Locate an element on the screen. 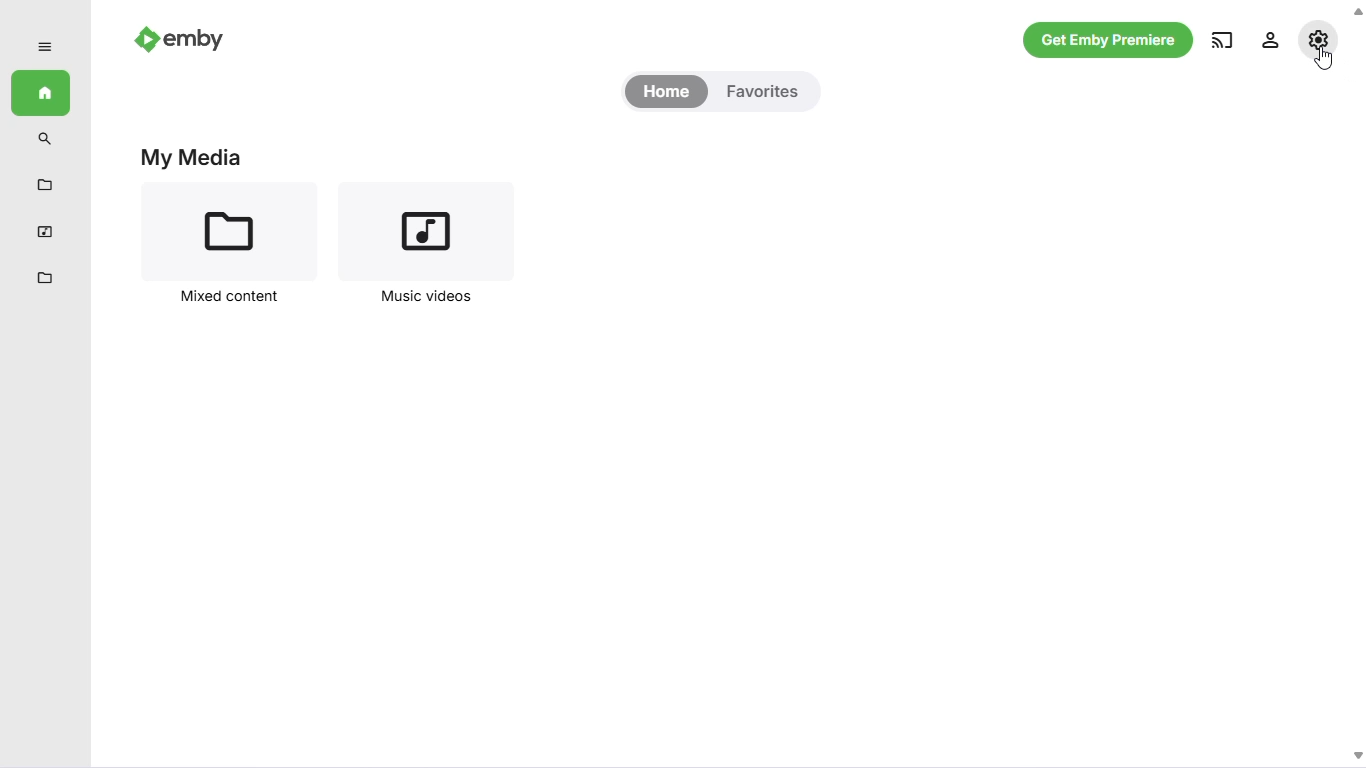  home is located at coordinates (42, 92).